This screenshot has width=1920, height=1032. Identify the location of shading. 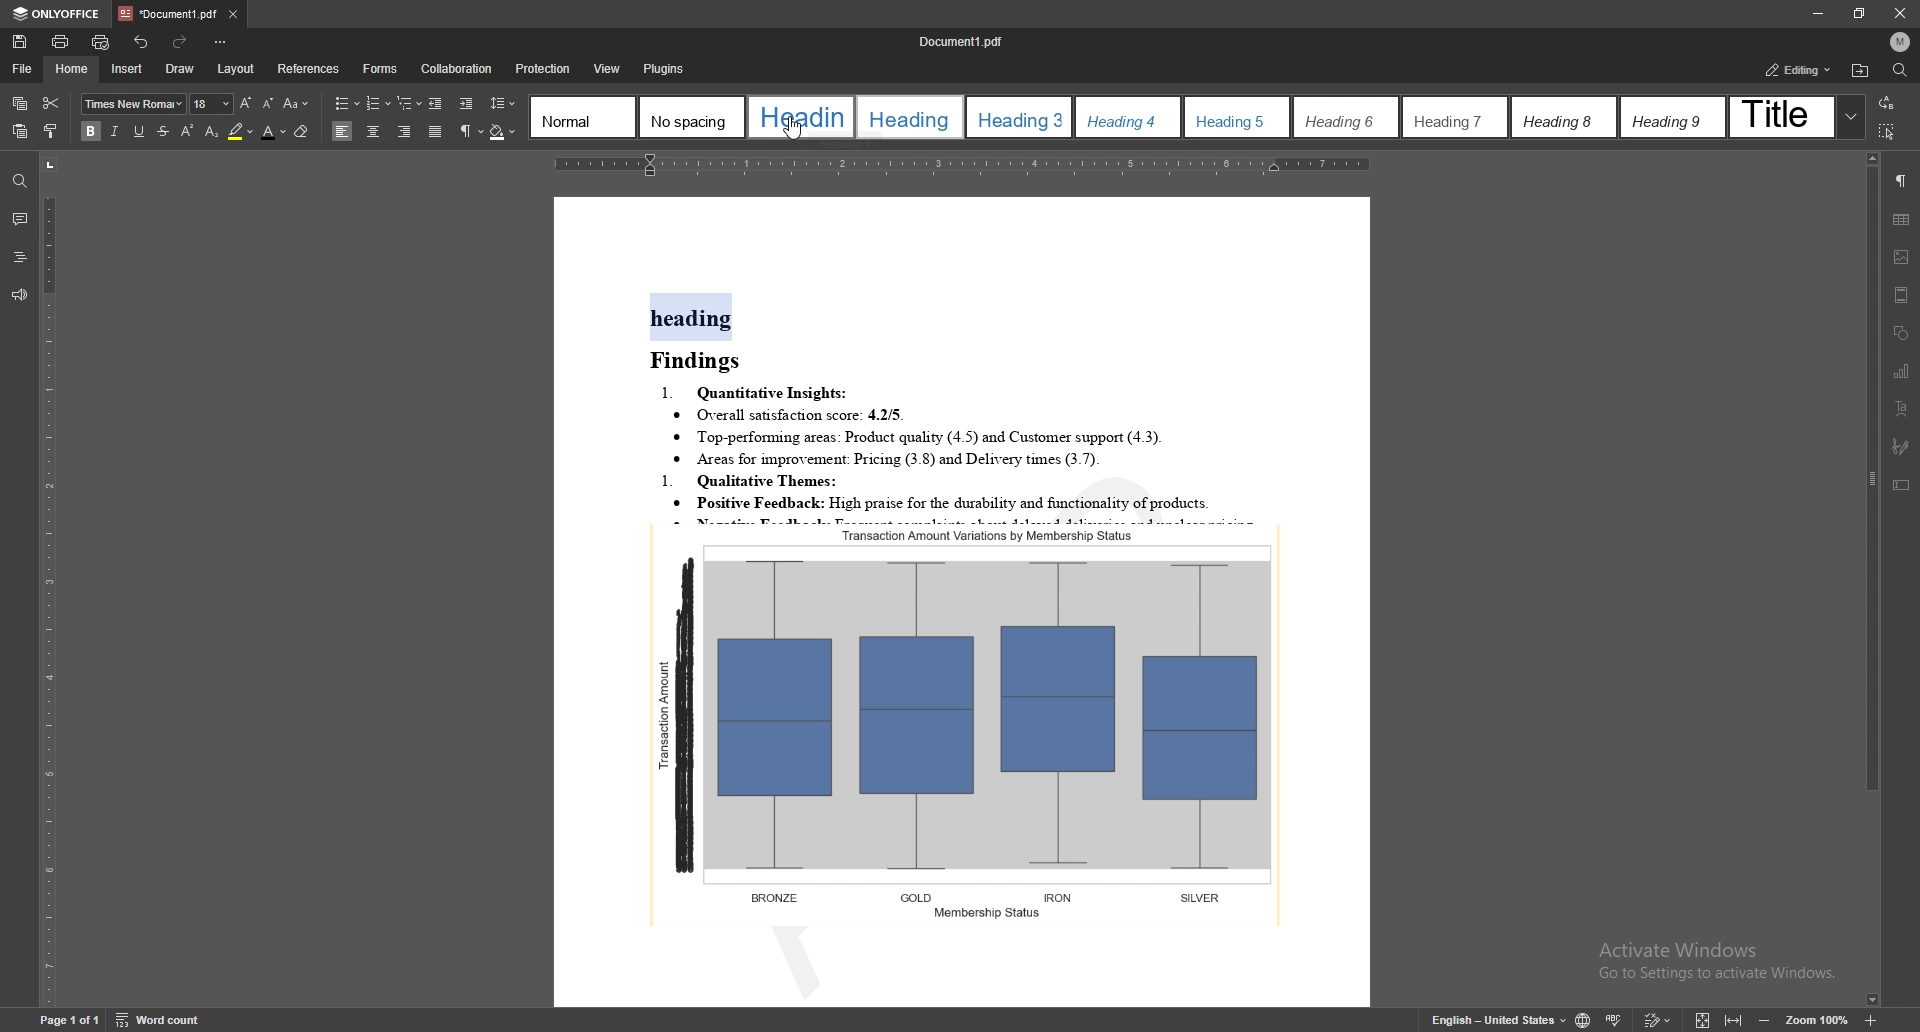
(503, 133).